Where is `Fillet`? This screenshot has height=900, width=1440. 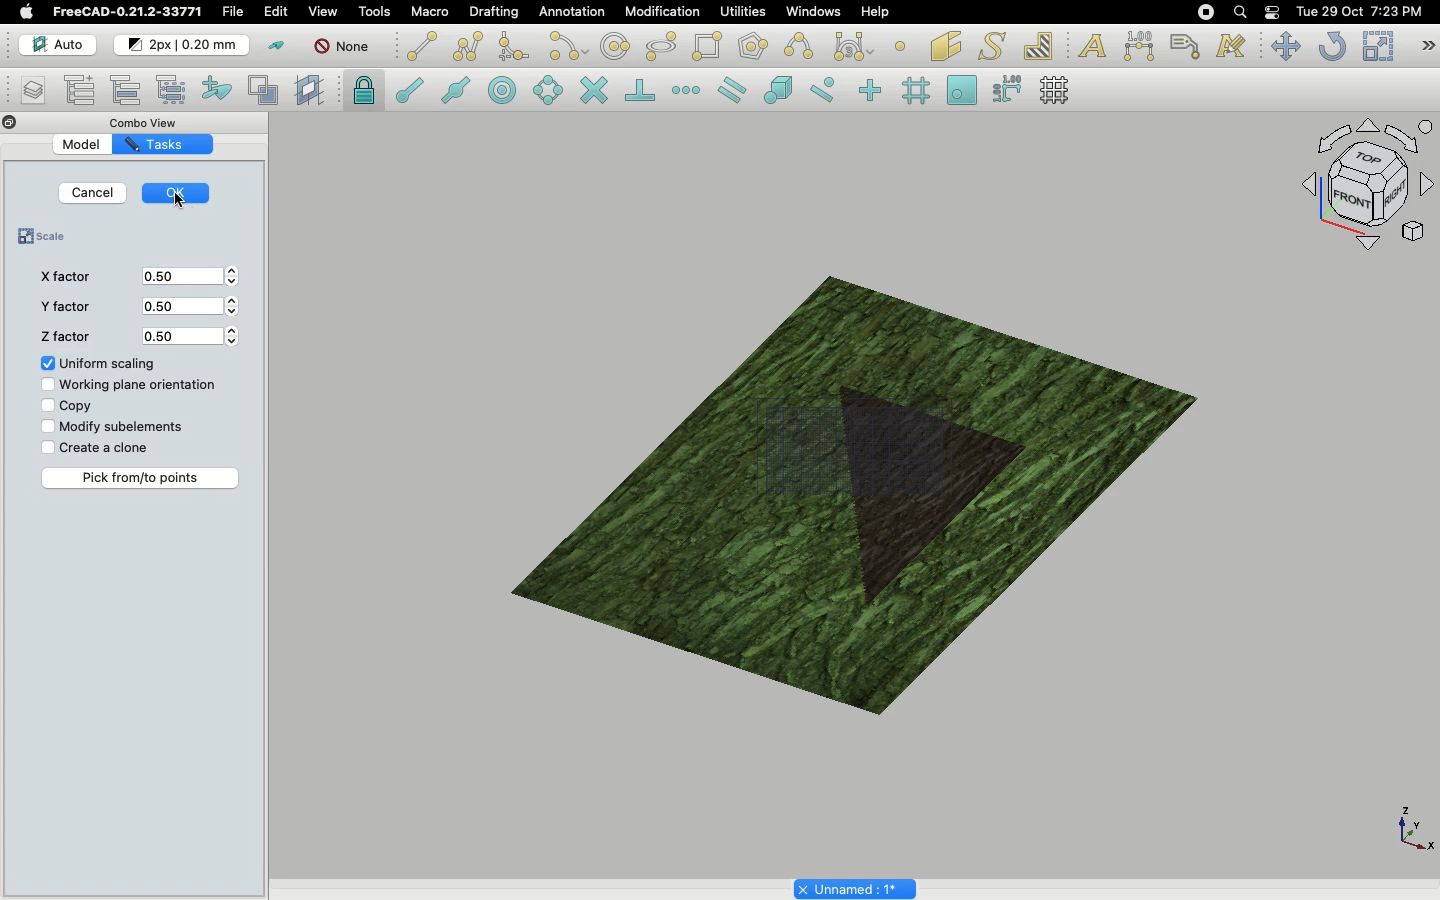
Fillet is located at coordinates (513, 47).